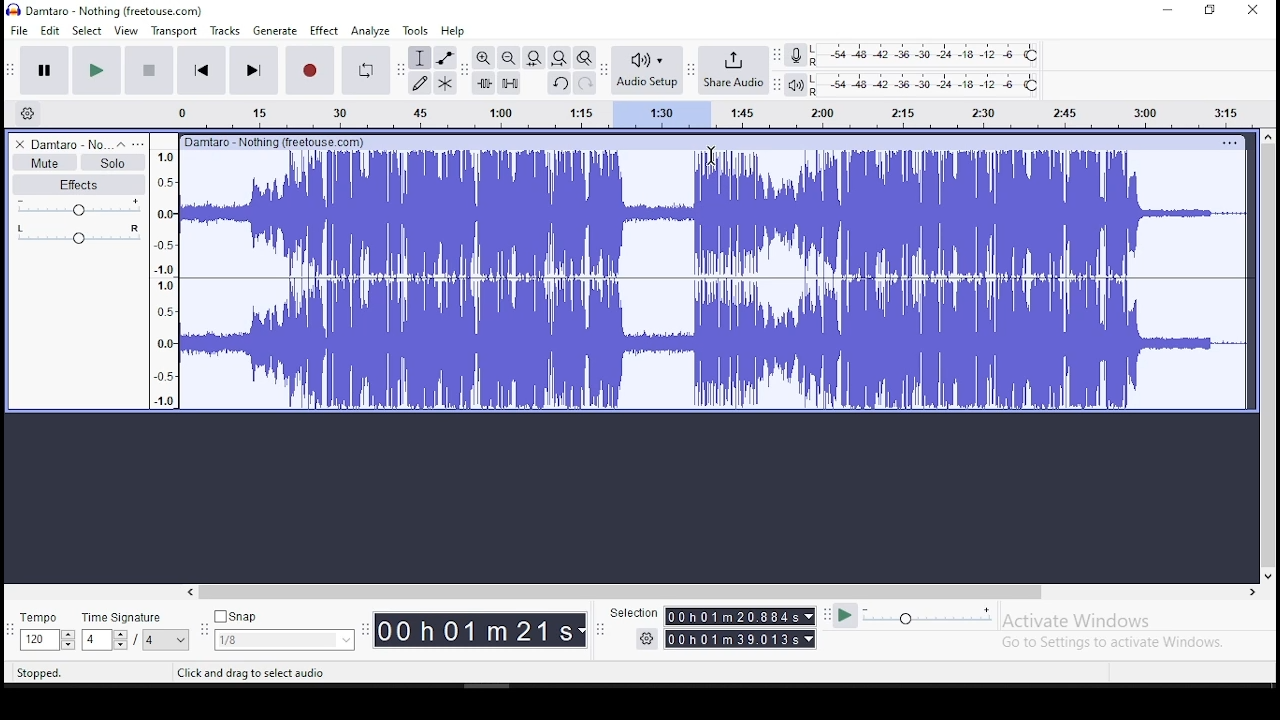 This screenshot has height=720, width=1280. Describe the element at coordinates (273, 31) in the screenshot. I see `generate` at that location.